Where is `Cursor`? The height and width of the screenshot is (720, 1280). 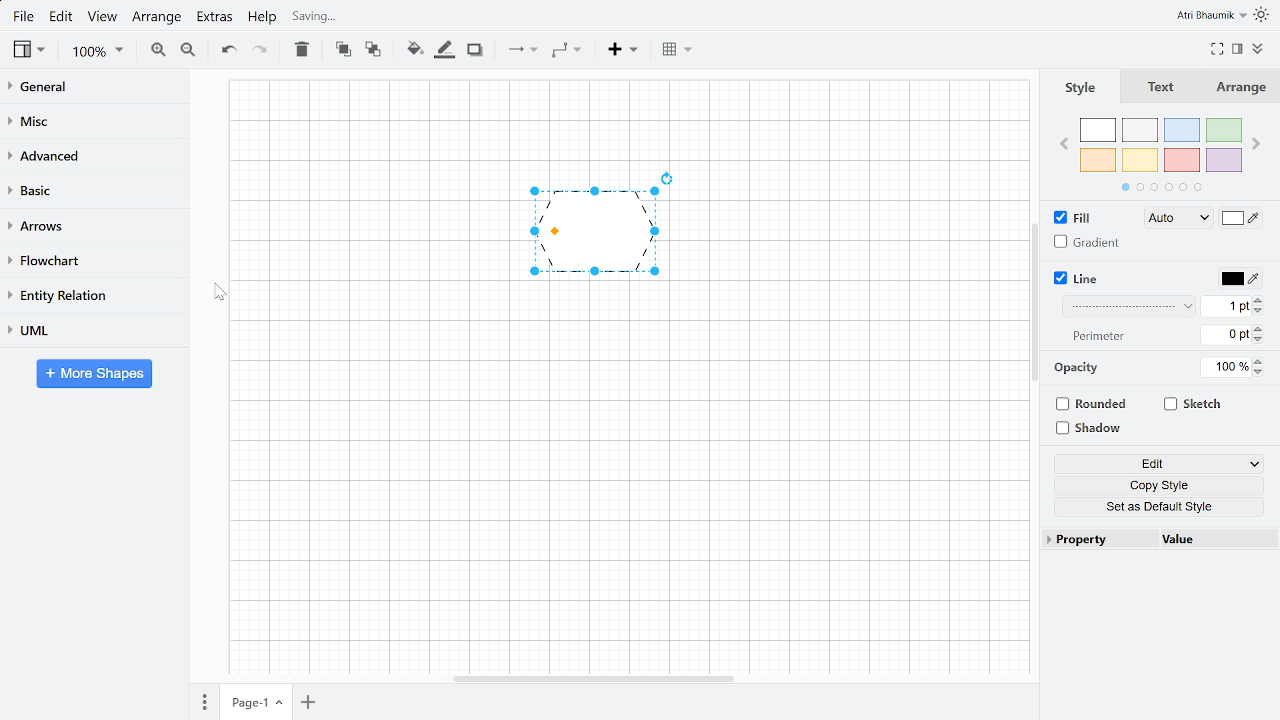 Cursor is located at coordinates (221, 292).